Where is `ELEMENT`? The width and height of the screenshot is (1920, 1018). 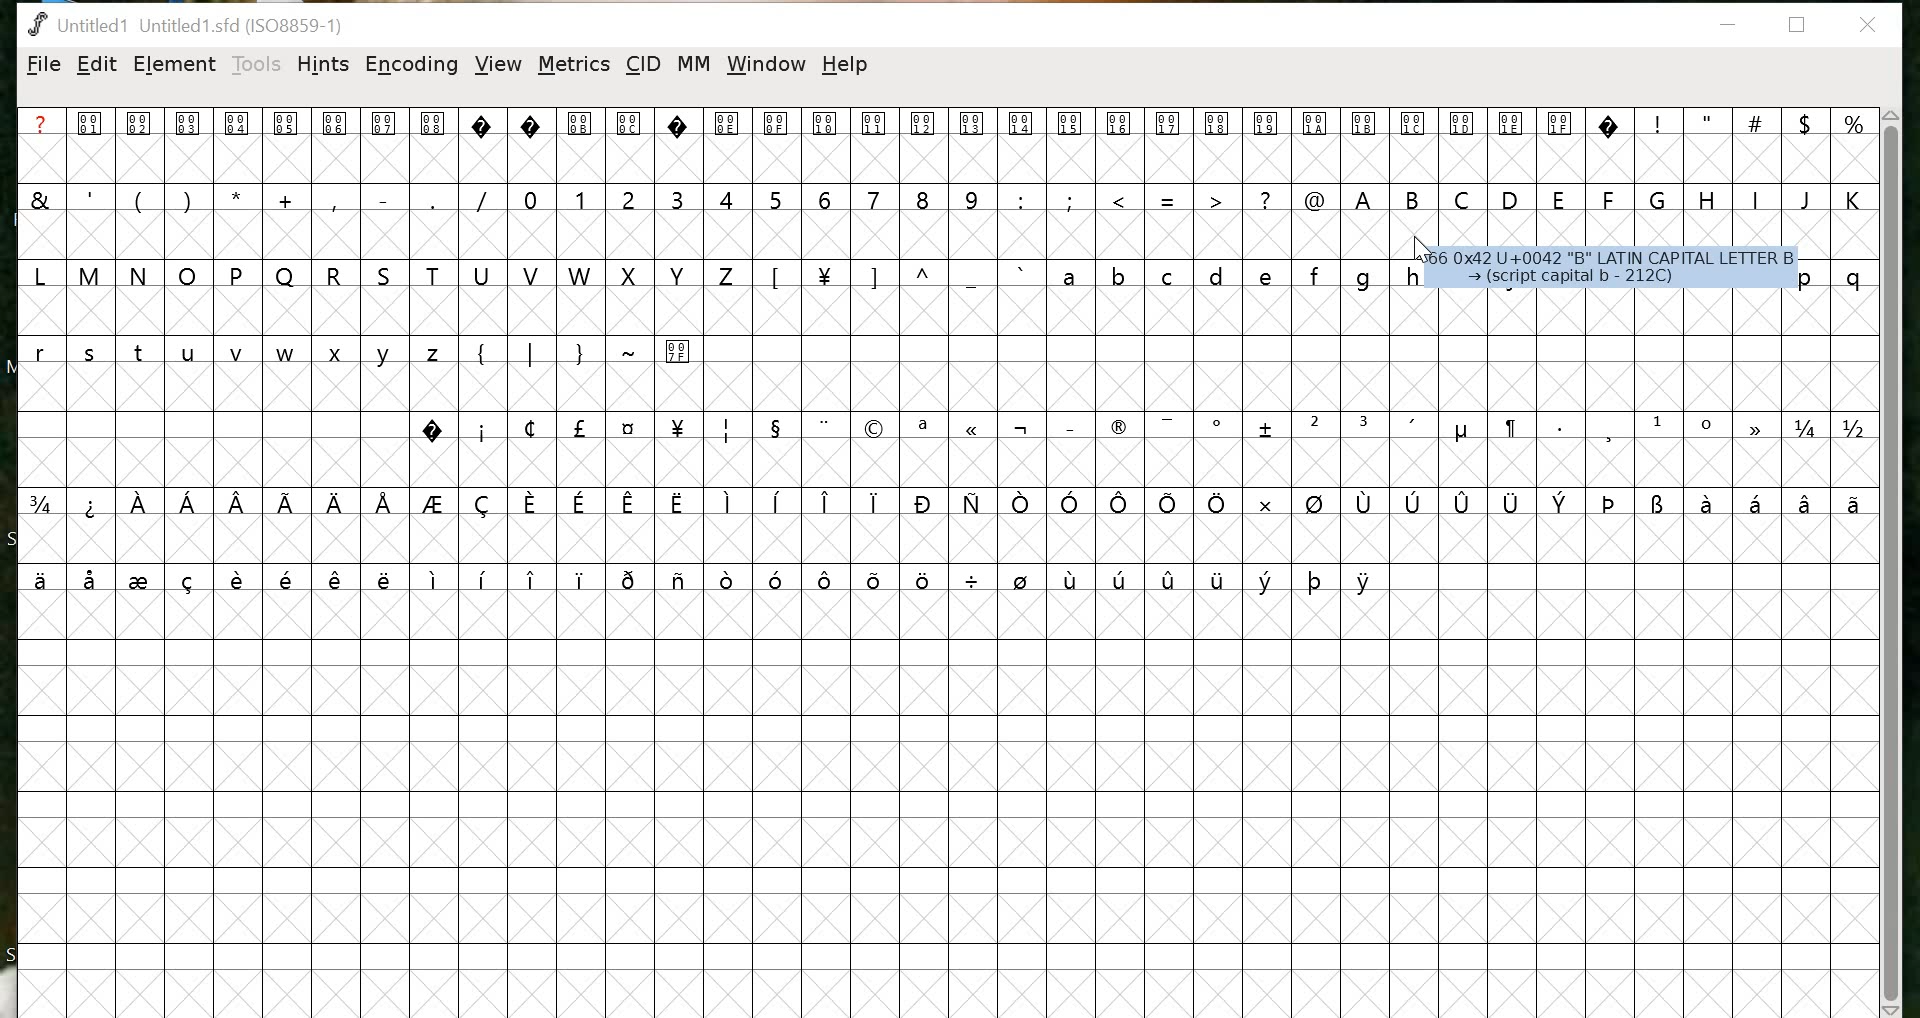
ELEMENT is located at coordinates (174, 66).